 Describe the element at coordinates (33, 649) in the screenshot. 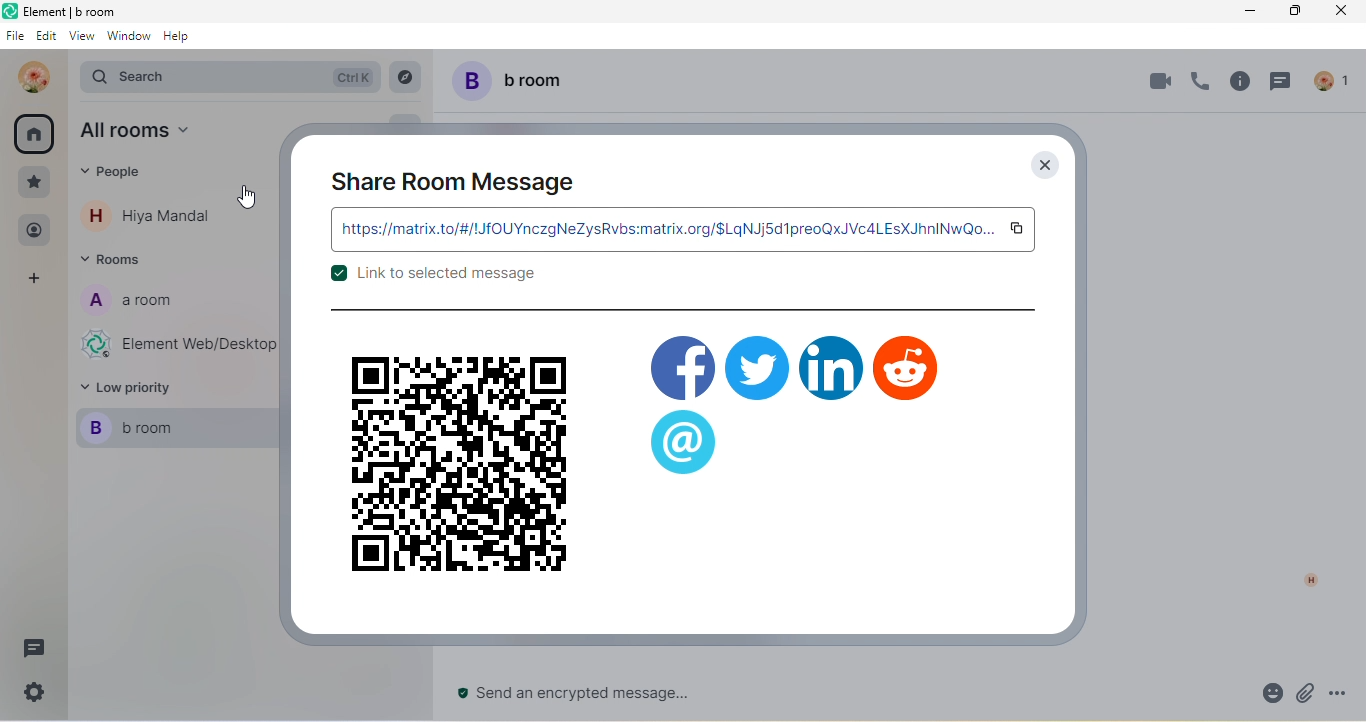

I see `thread` at that location.